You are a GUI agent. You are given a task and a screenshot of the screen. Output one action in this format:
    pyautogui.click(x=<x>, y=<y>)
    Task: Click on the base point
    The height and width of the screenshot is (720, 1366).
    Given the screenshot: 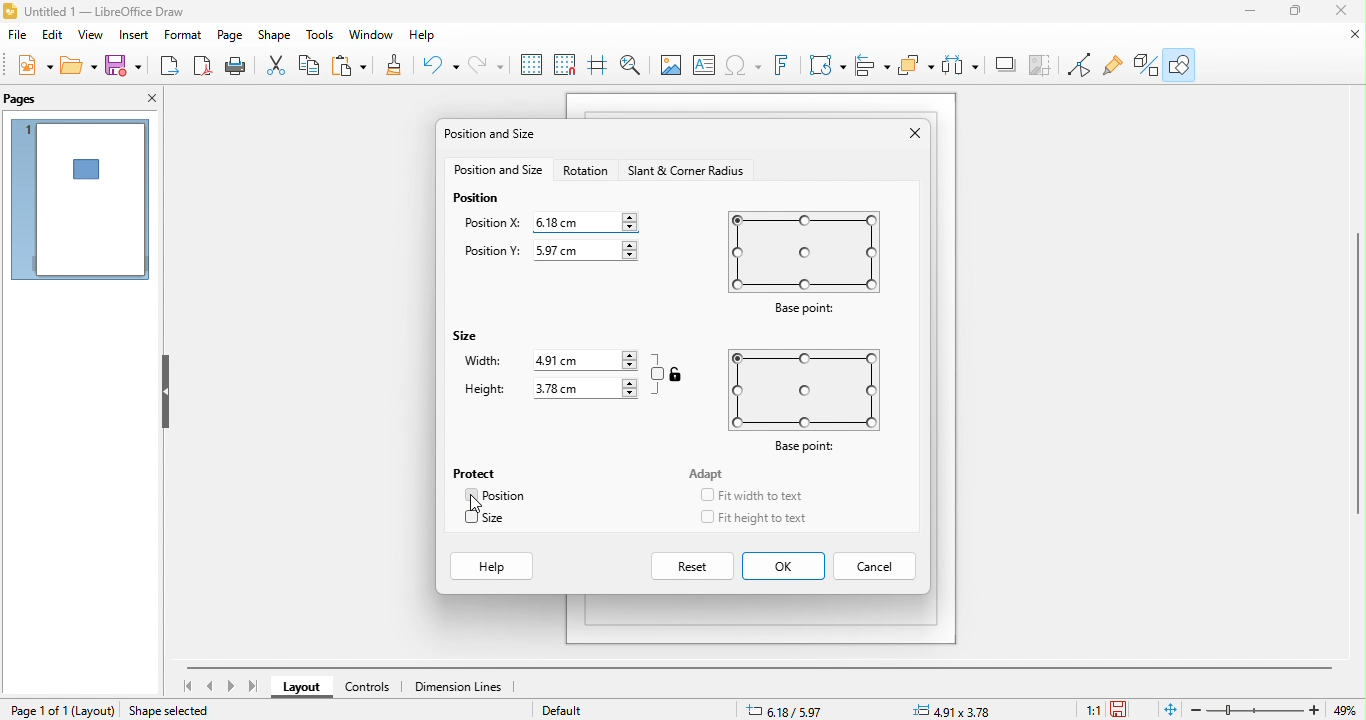 What is the action you would take?
    pyautogui.click(x=810, y=401)
    